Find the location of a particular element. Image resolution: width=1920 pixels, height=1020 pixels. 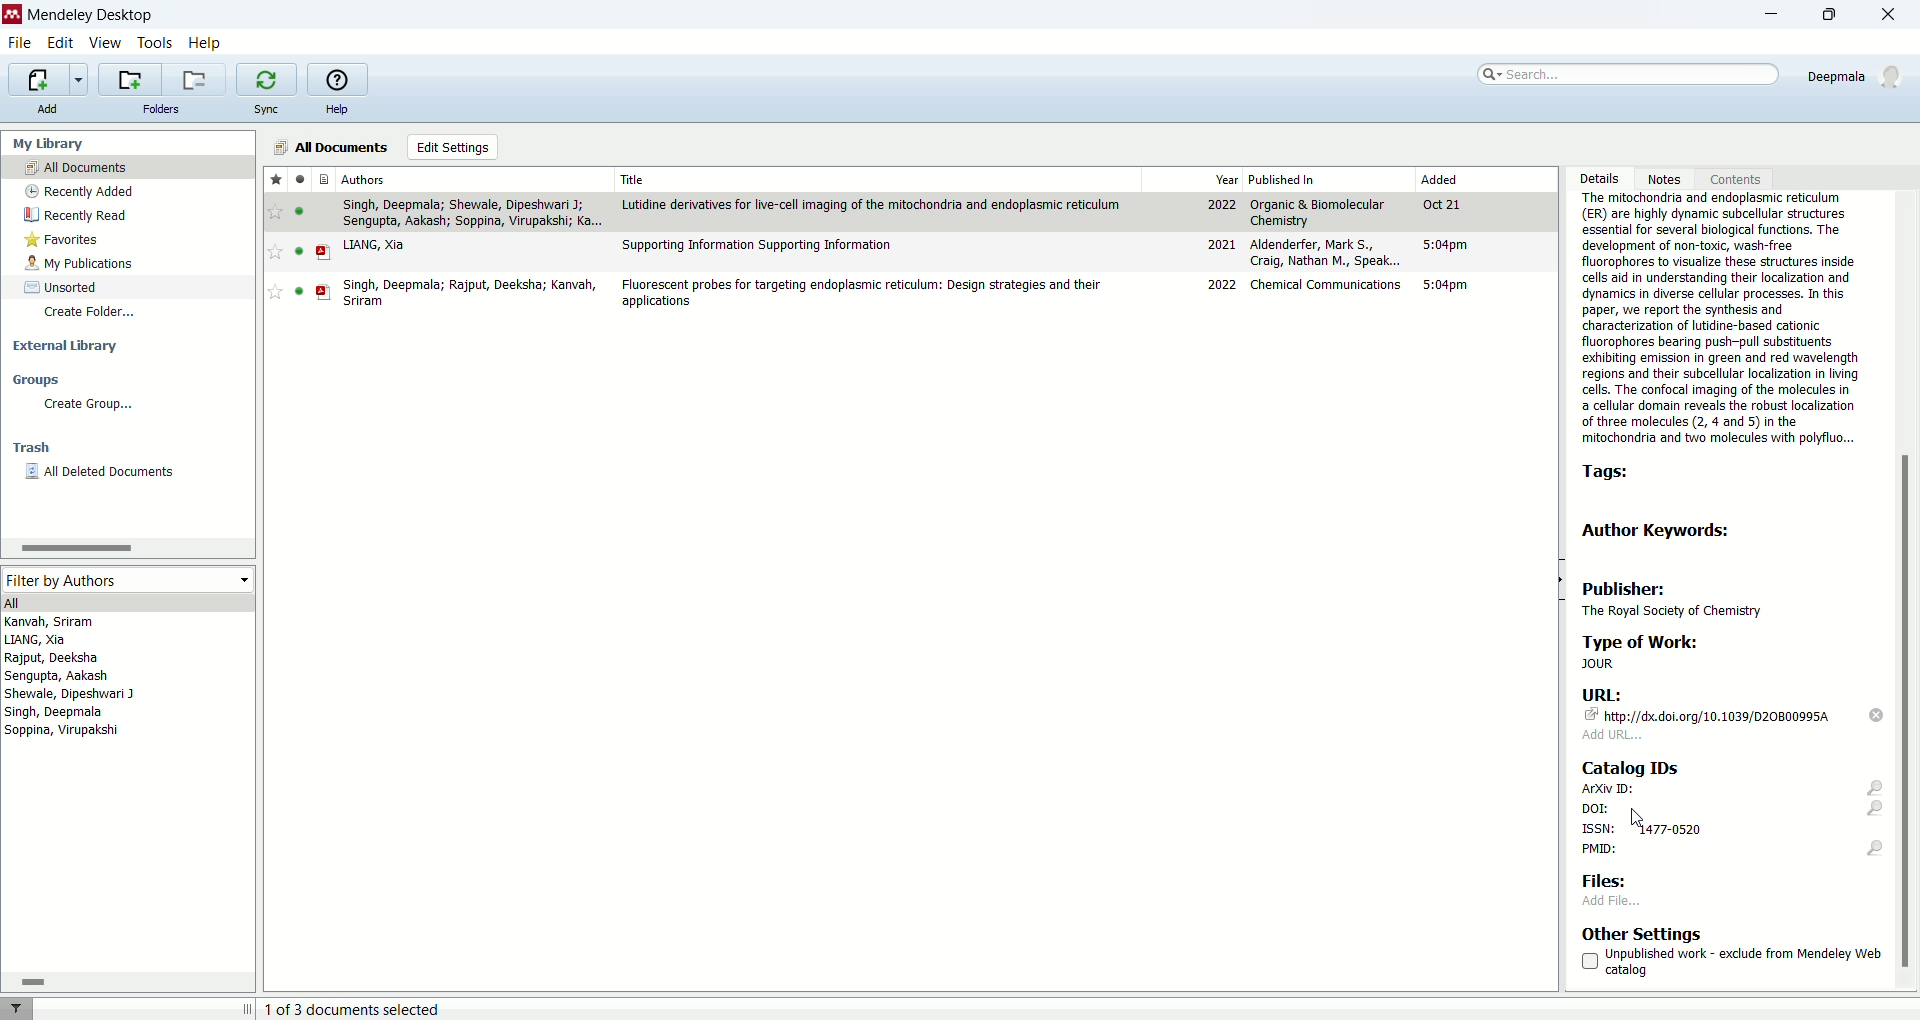

all is located at coordinates (125, 602).